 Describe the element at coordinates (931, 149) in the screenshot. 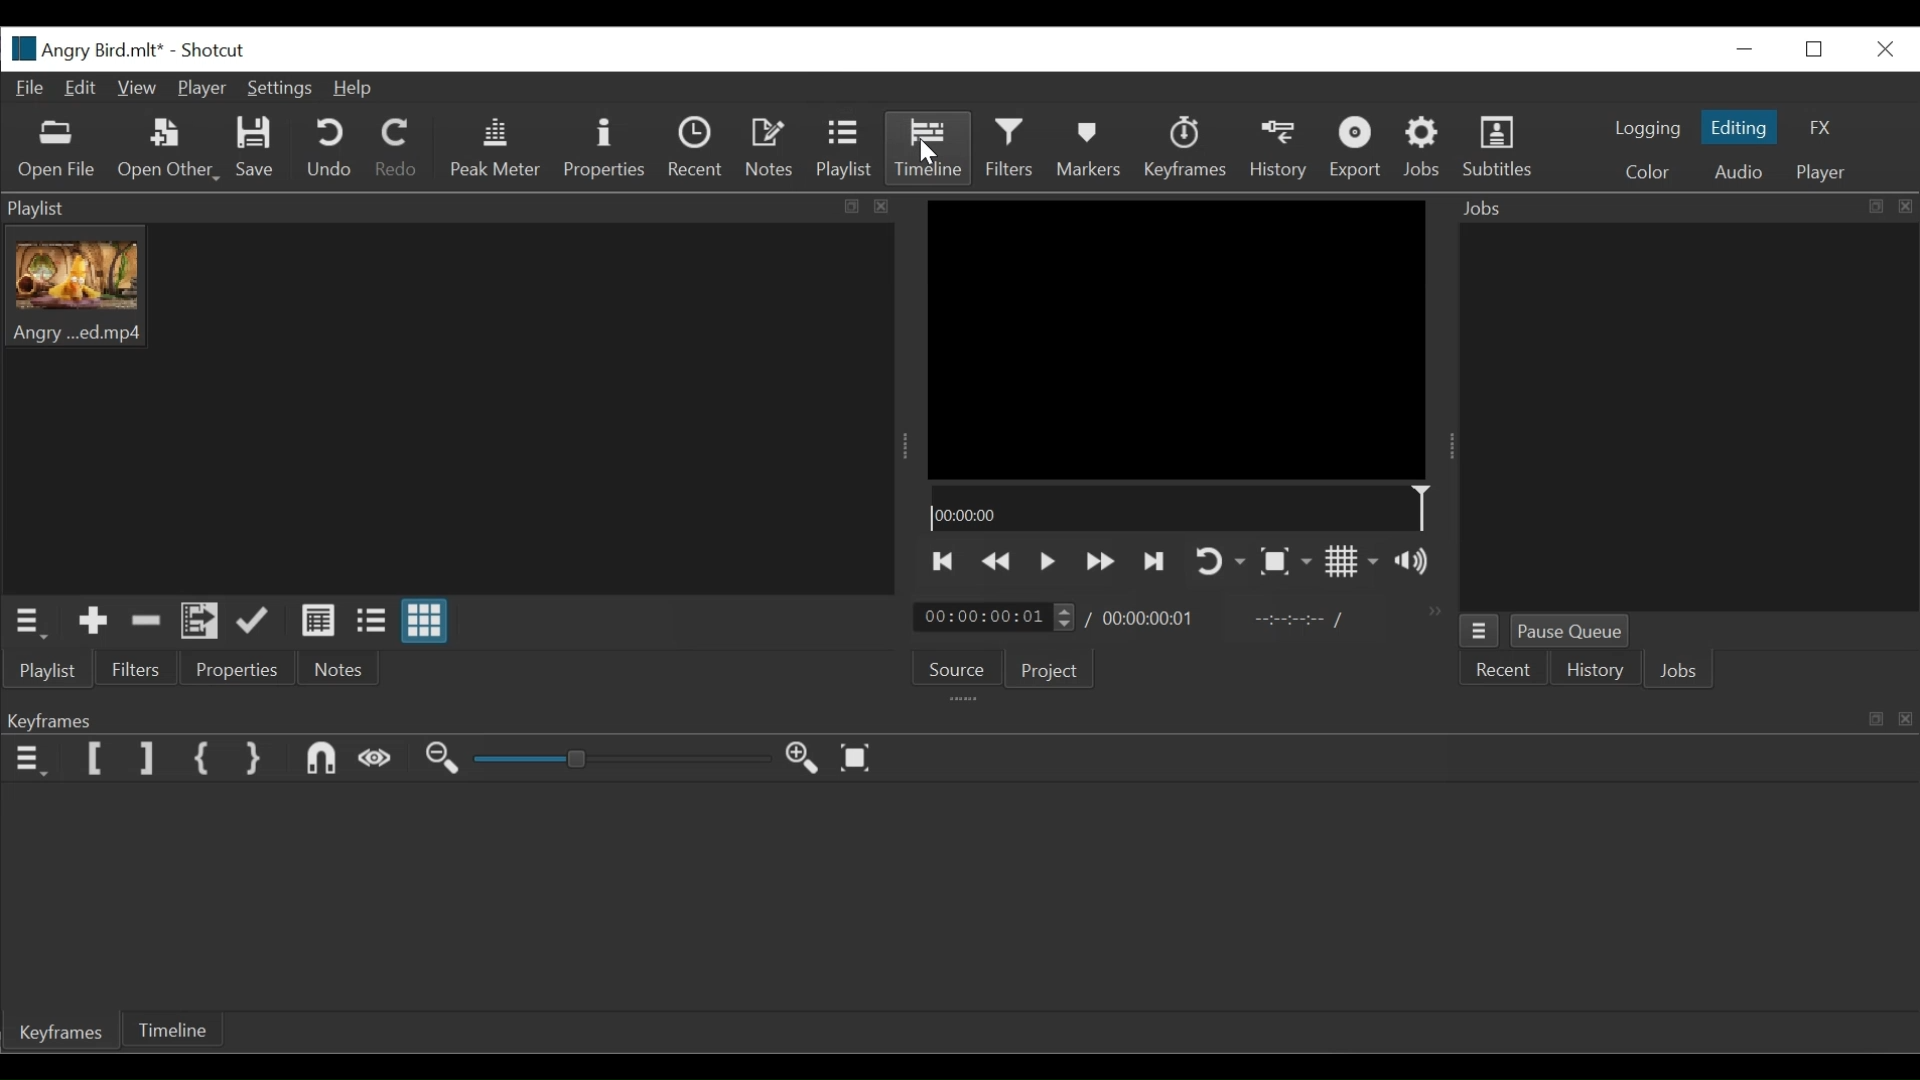

I see `Timeline` at that location.